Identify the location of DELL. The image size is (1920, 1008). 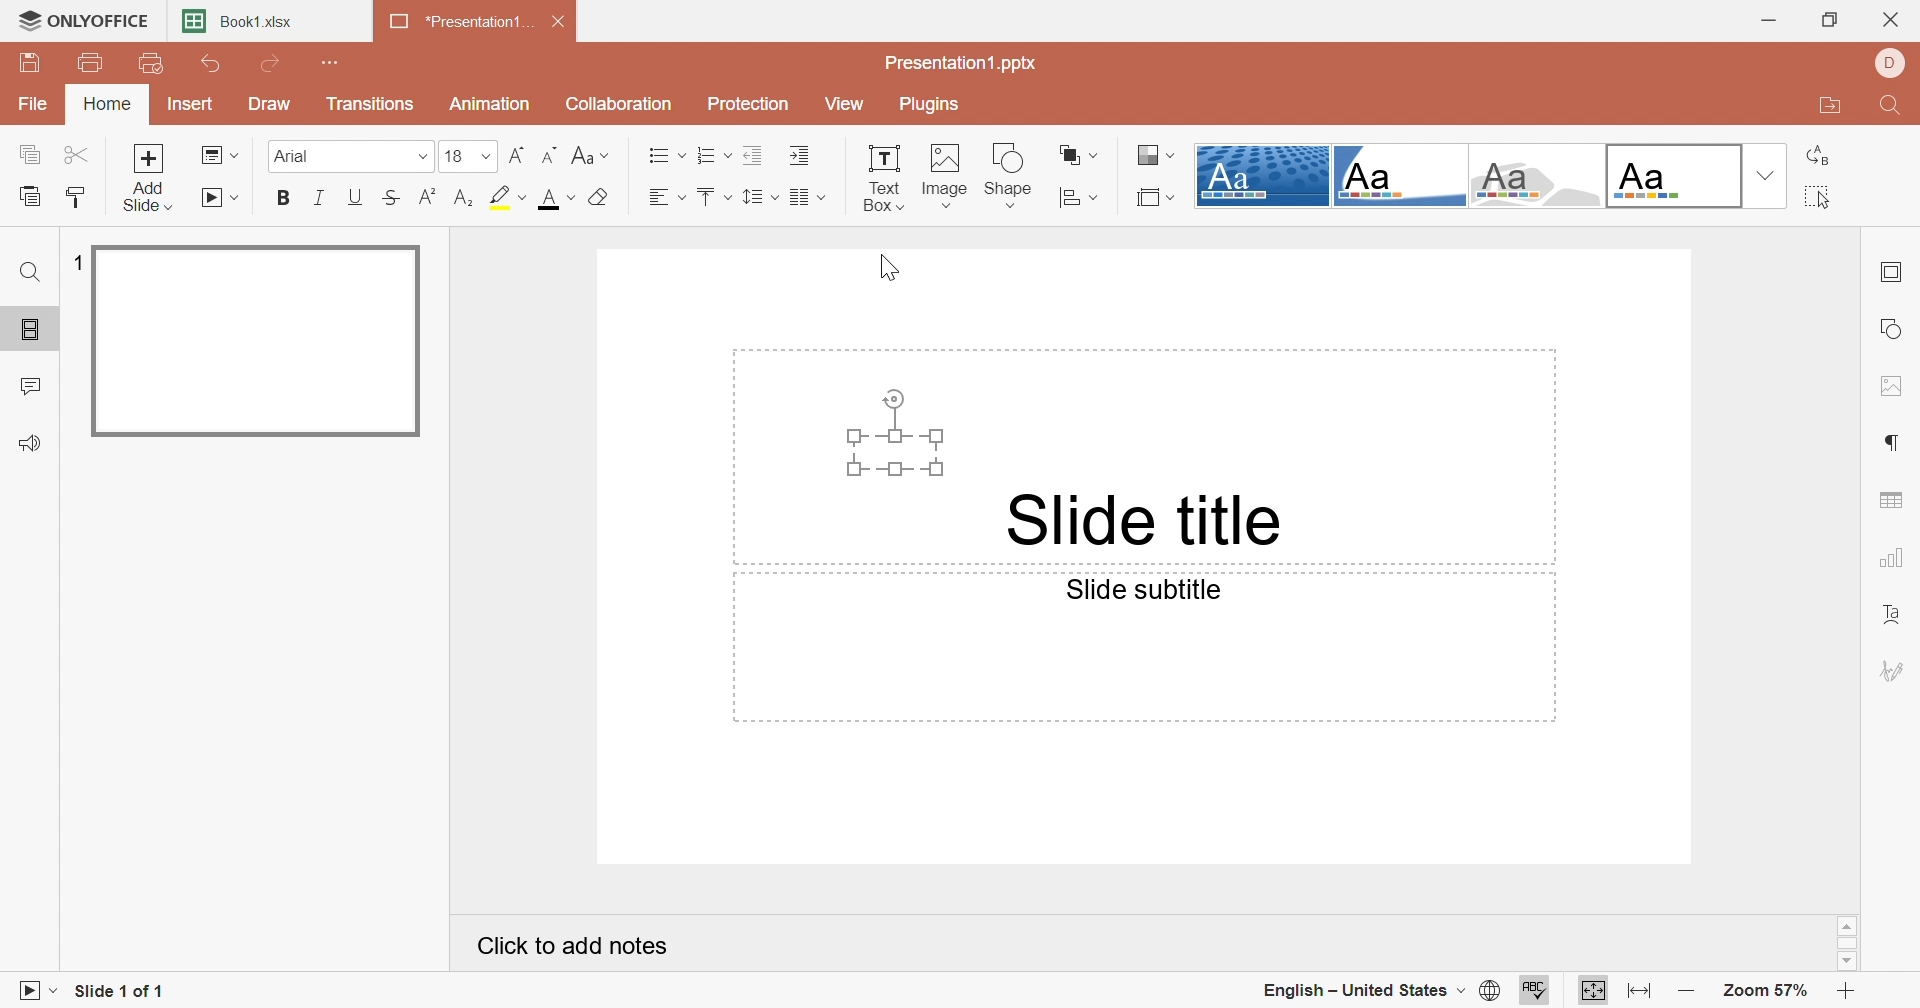
(1895, 60).